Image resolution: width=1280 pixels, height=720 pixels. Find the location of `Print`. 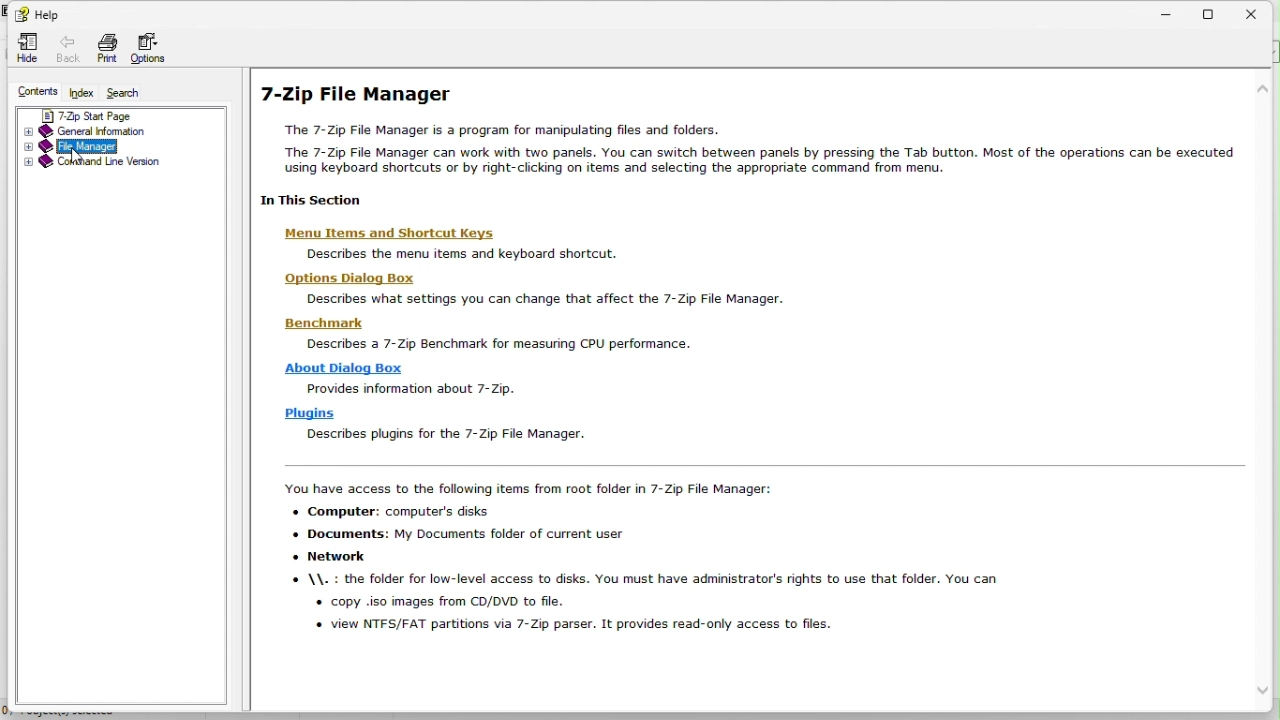

Print is located at coordinates (106, 51).